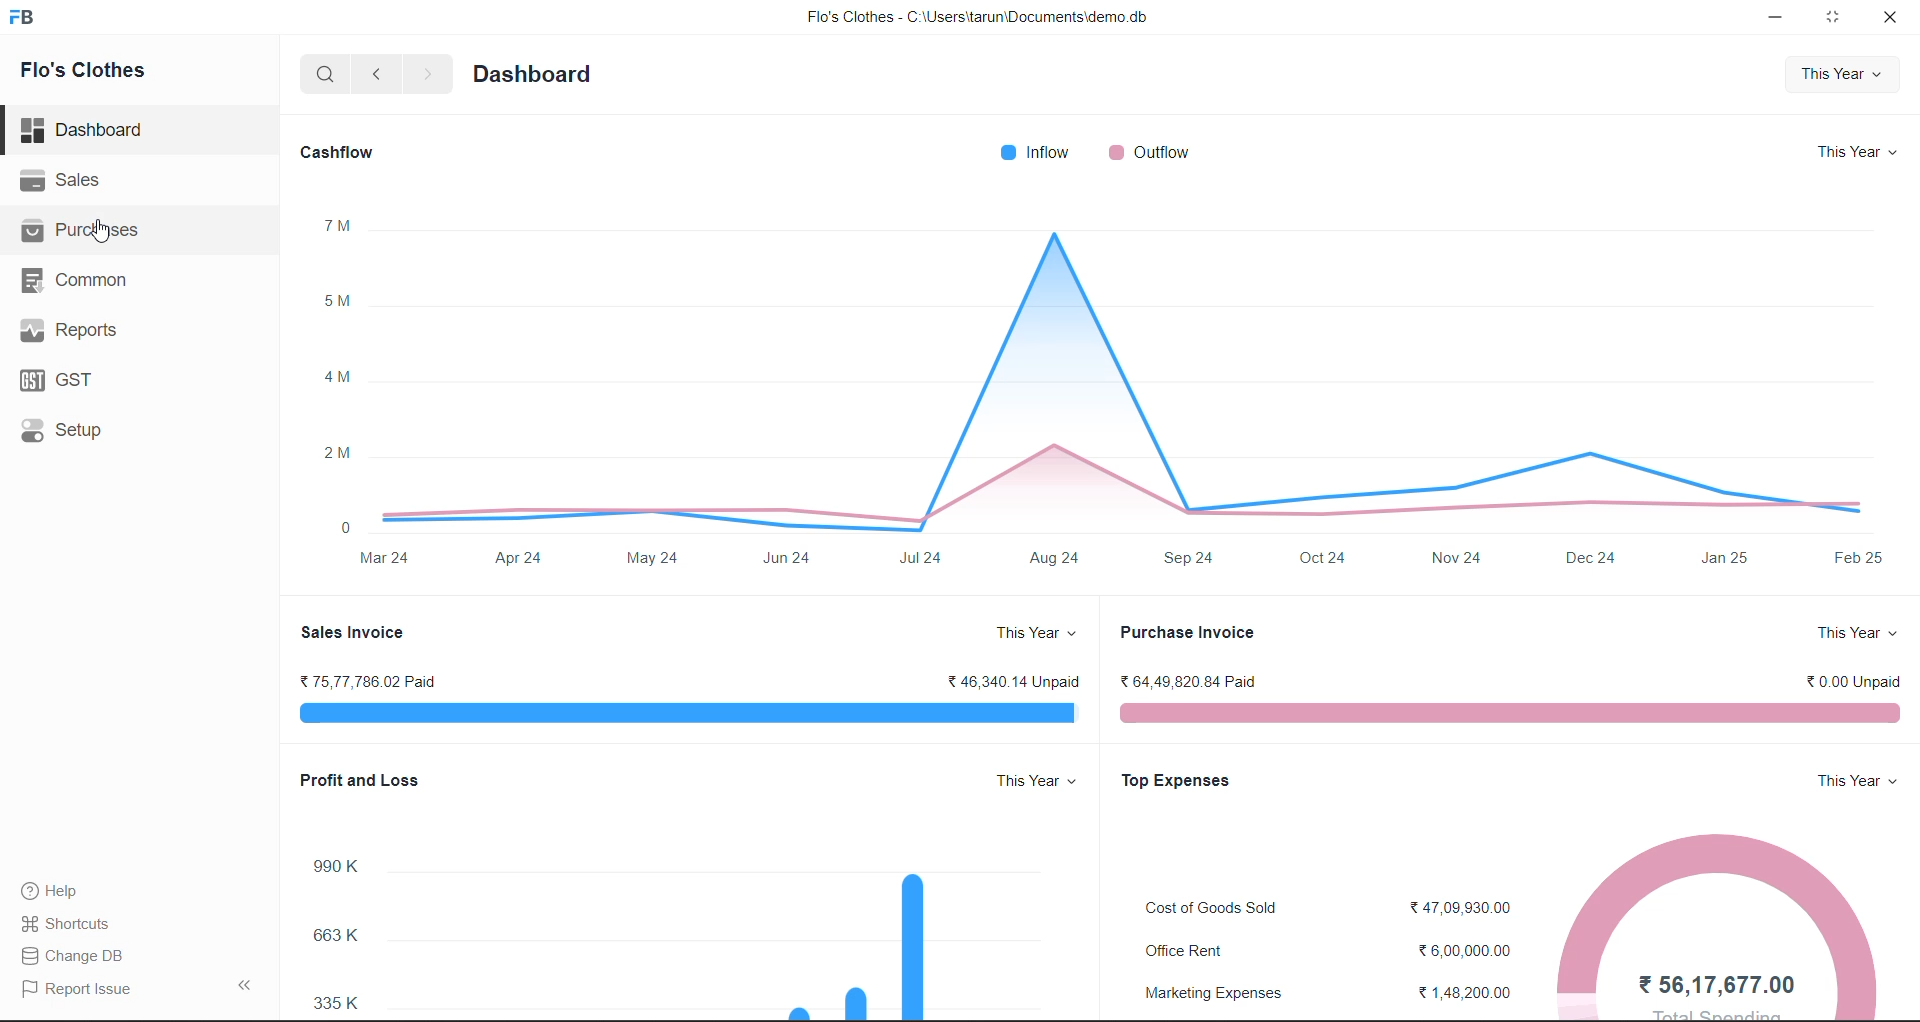  What do you see at coordinates (1845, 682) in the screenshot?
I see `₹ 0.00 Unpaid` at bounding box center [1845, 682].